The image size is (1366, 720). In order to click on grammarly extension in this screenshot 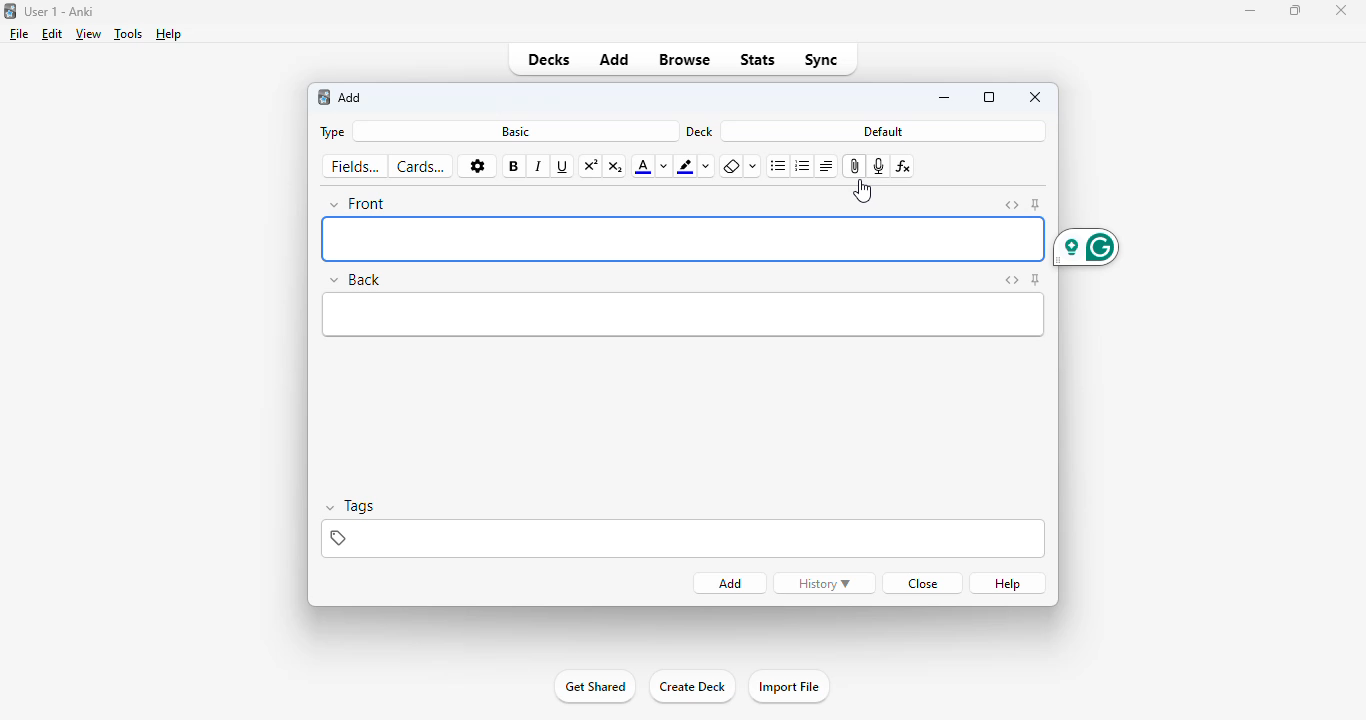, I will do `click(1086, 247)`.